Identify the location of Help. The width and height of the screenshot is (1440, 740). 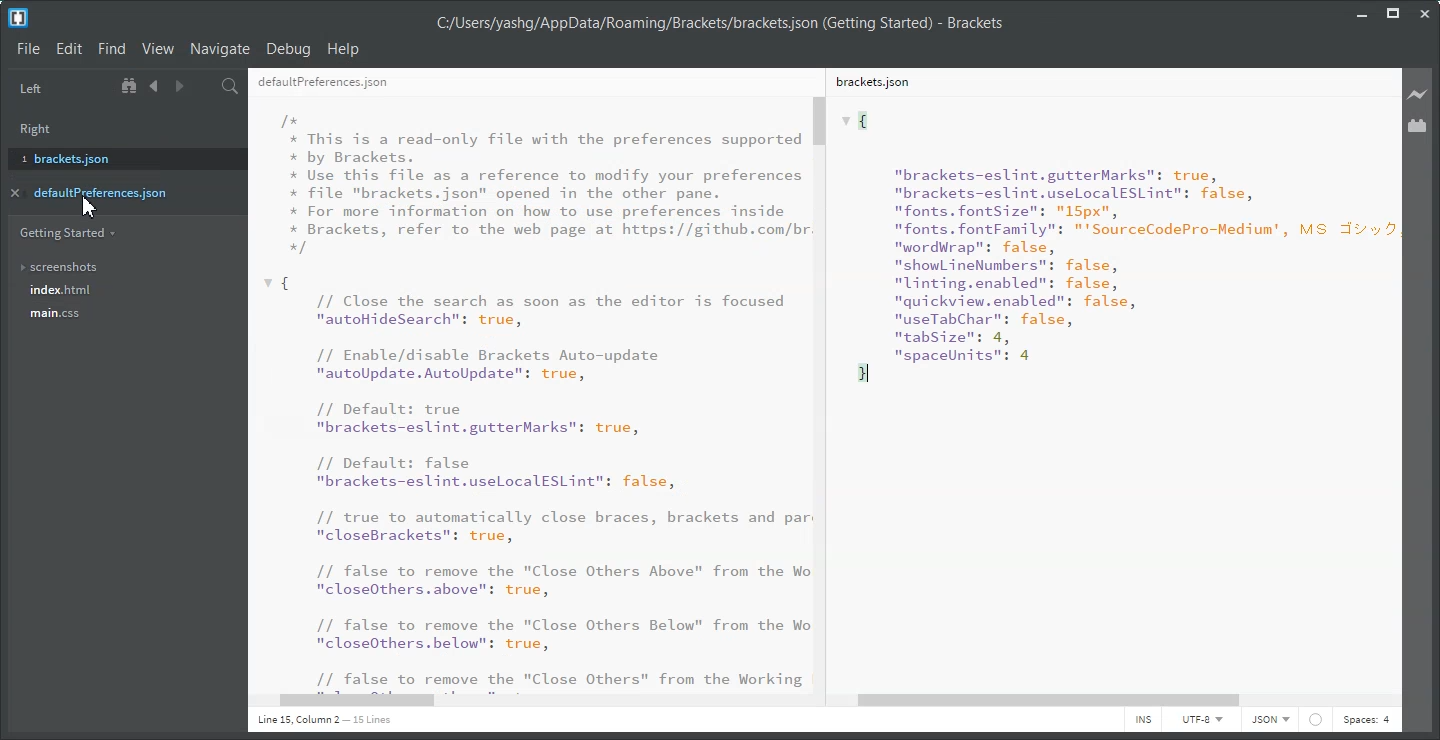
(344, 48).